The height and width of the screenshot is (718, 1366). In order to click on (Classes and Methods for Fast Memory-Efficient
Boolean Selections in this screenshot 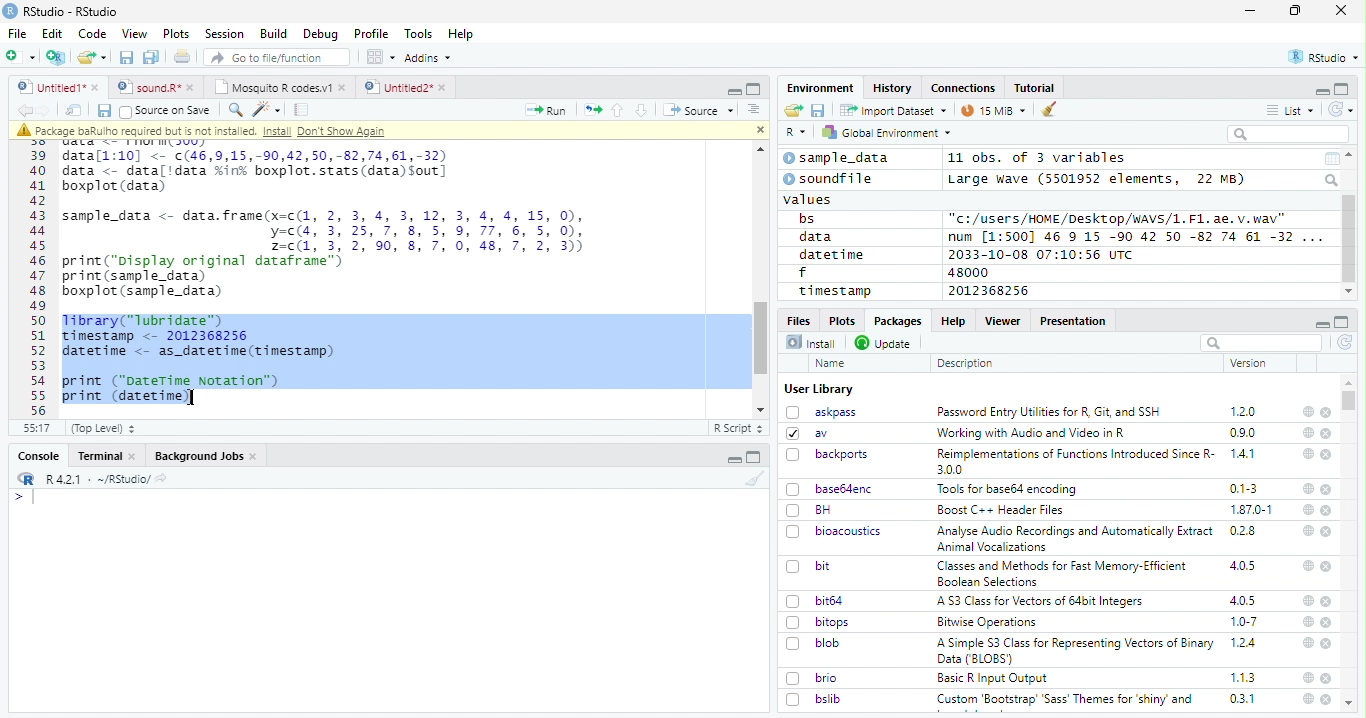, I will do `click(1064, 573)`.